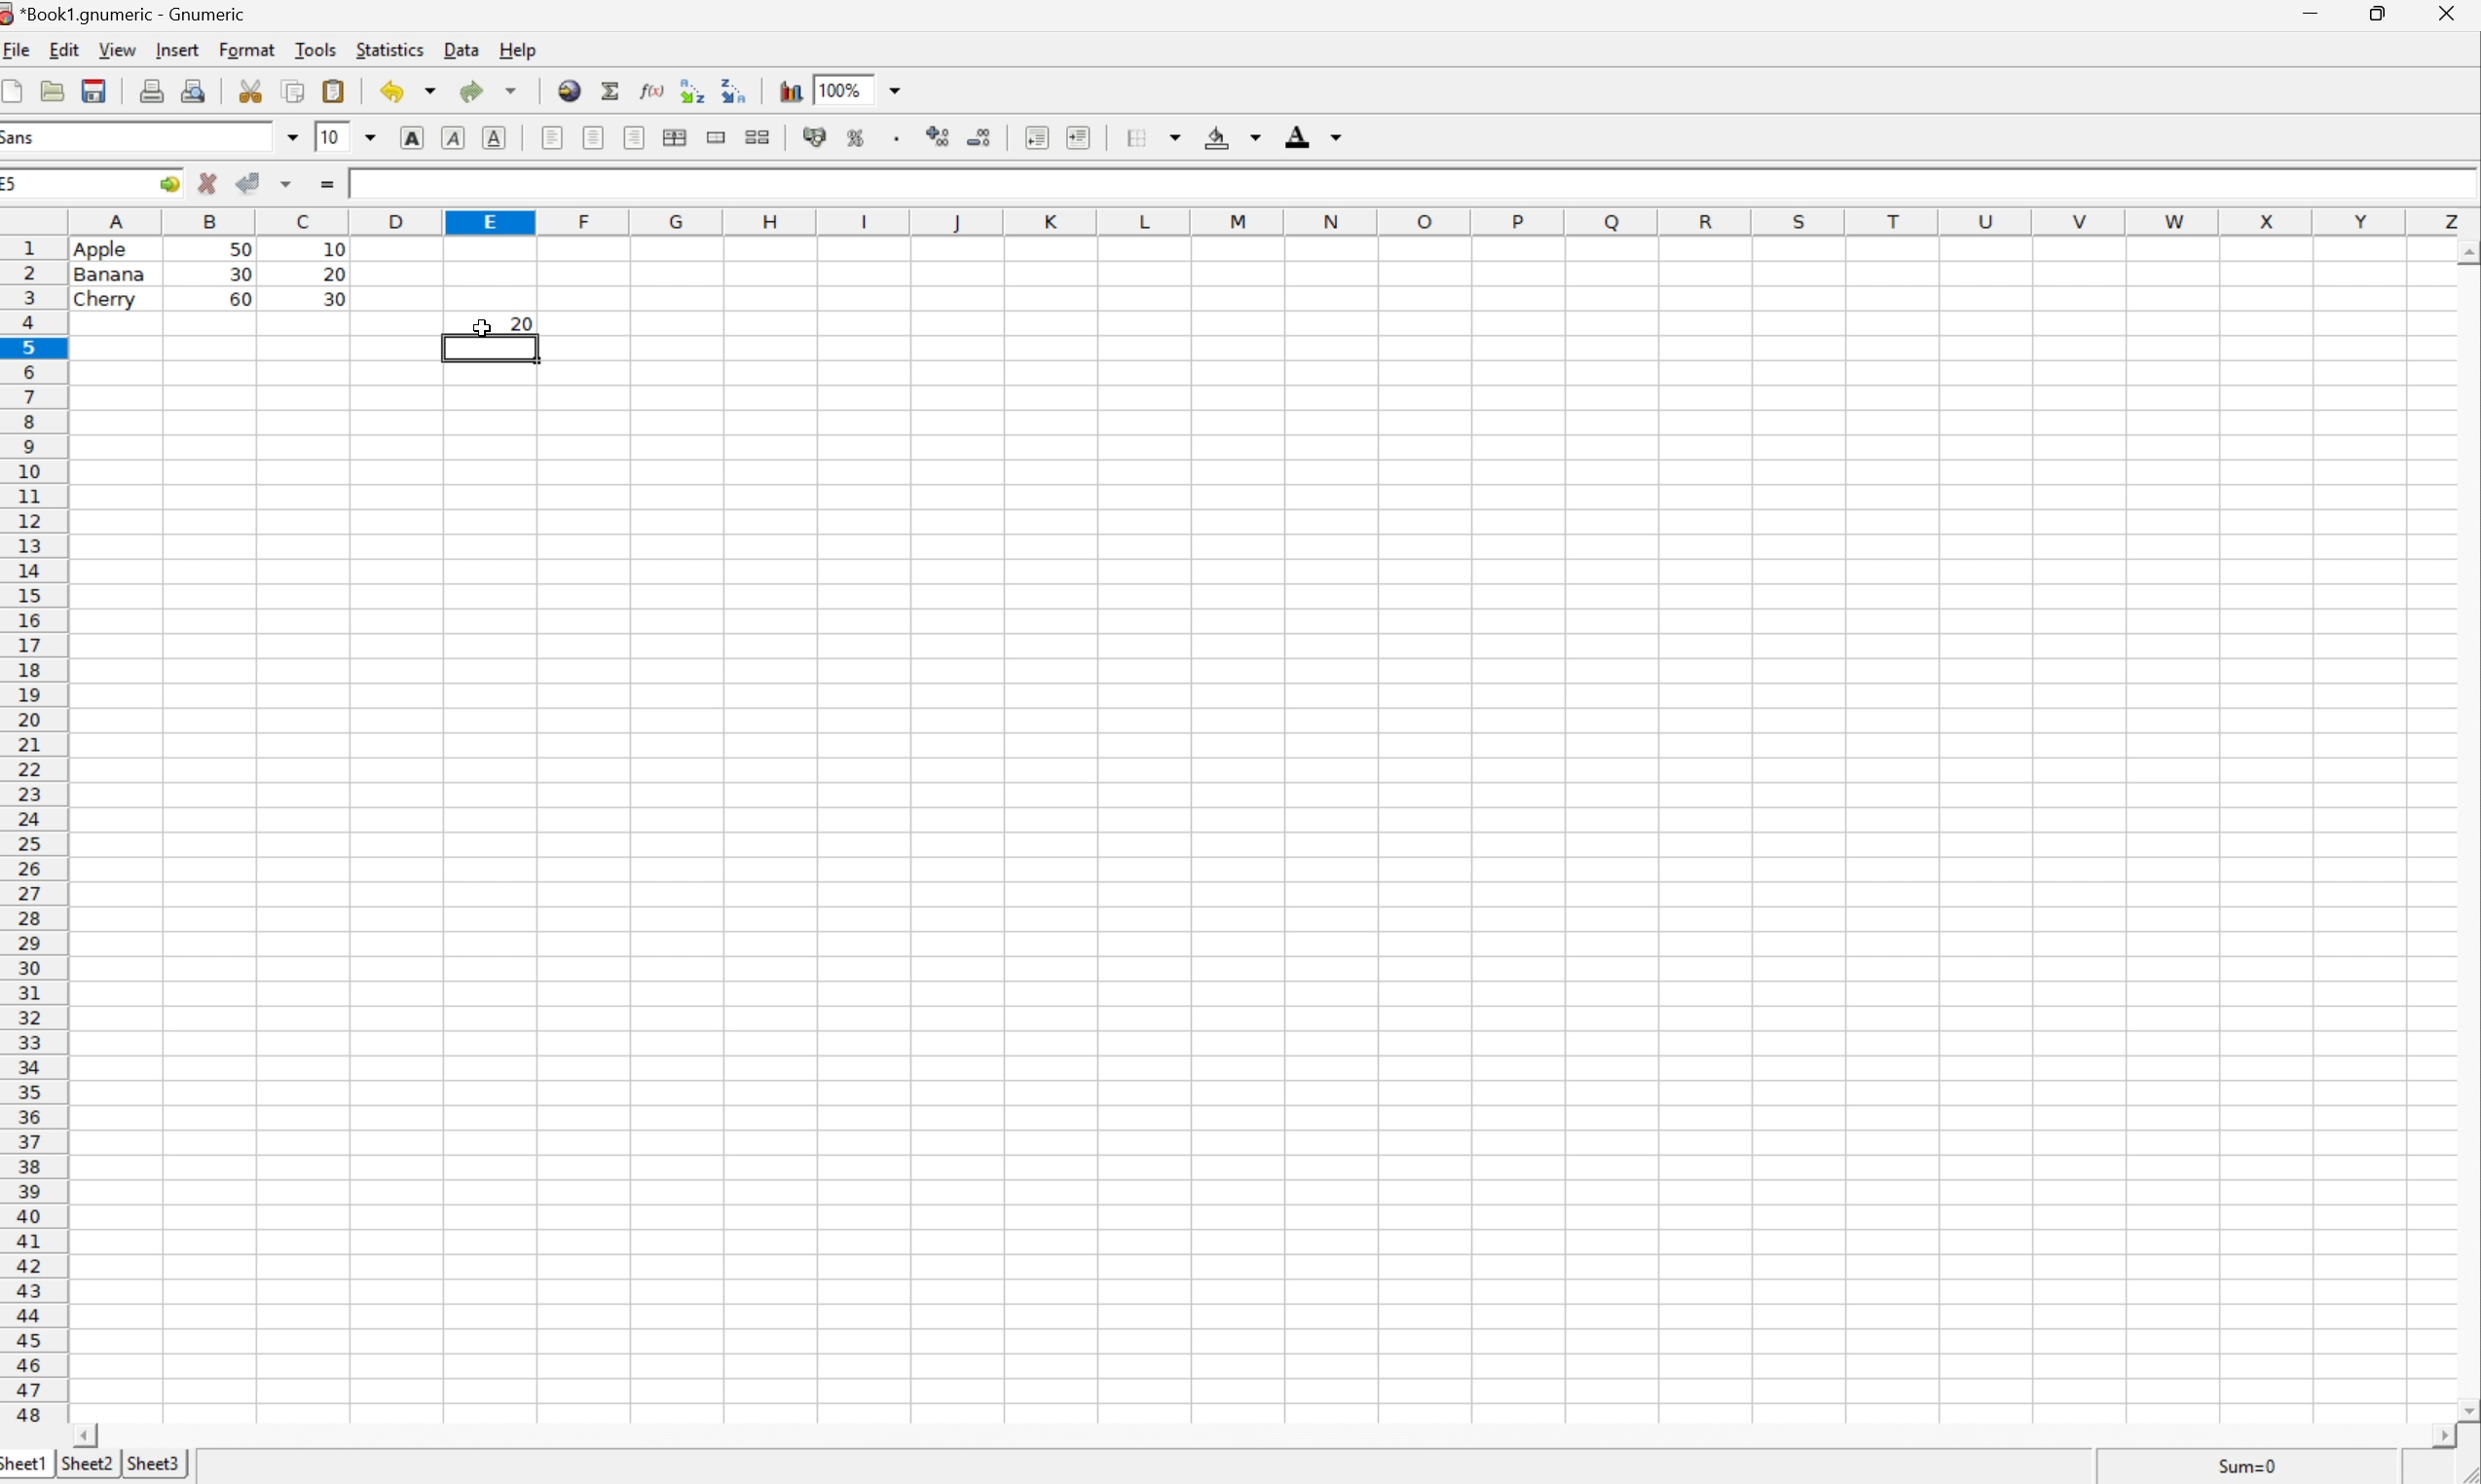  I want to click on tabular data, so click(210, 273).